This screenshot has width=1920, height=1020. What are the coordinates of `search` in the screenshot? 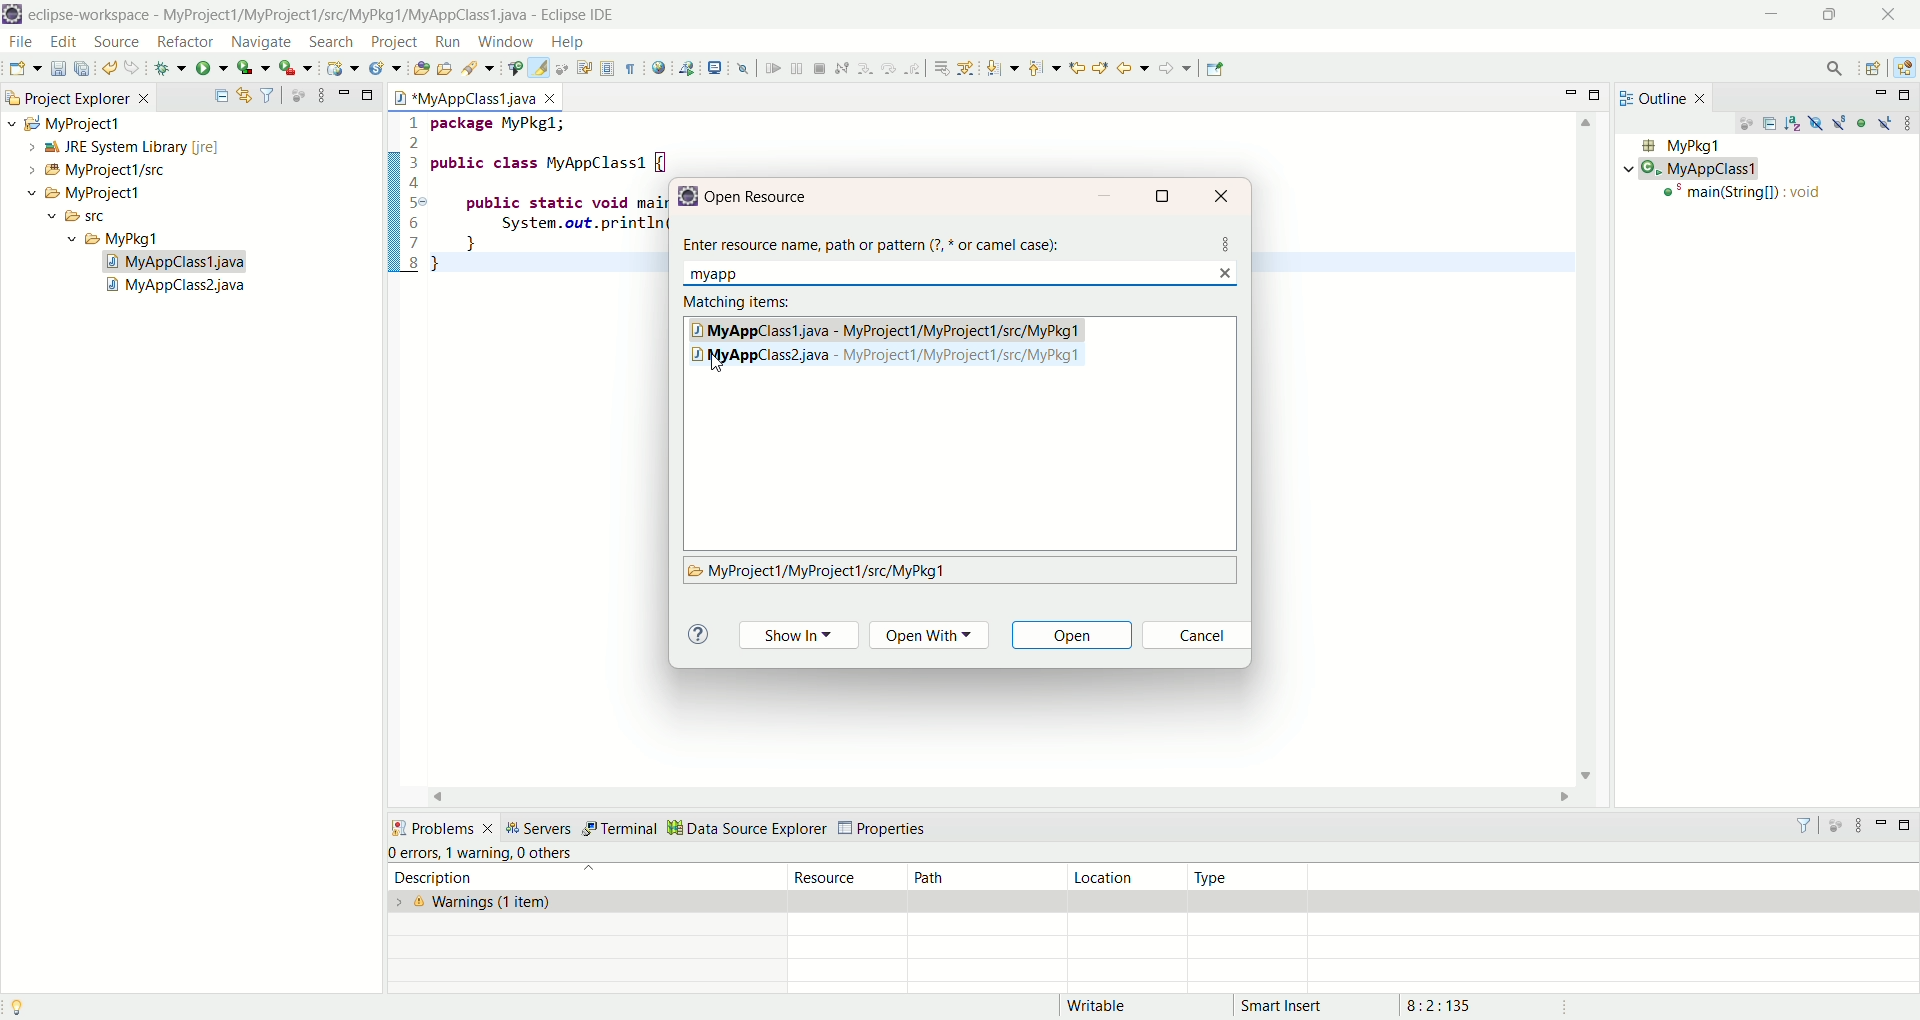 It's located at (333, 41).